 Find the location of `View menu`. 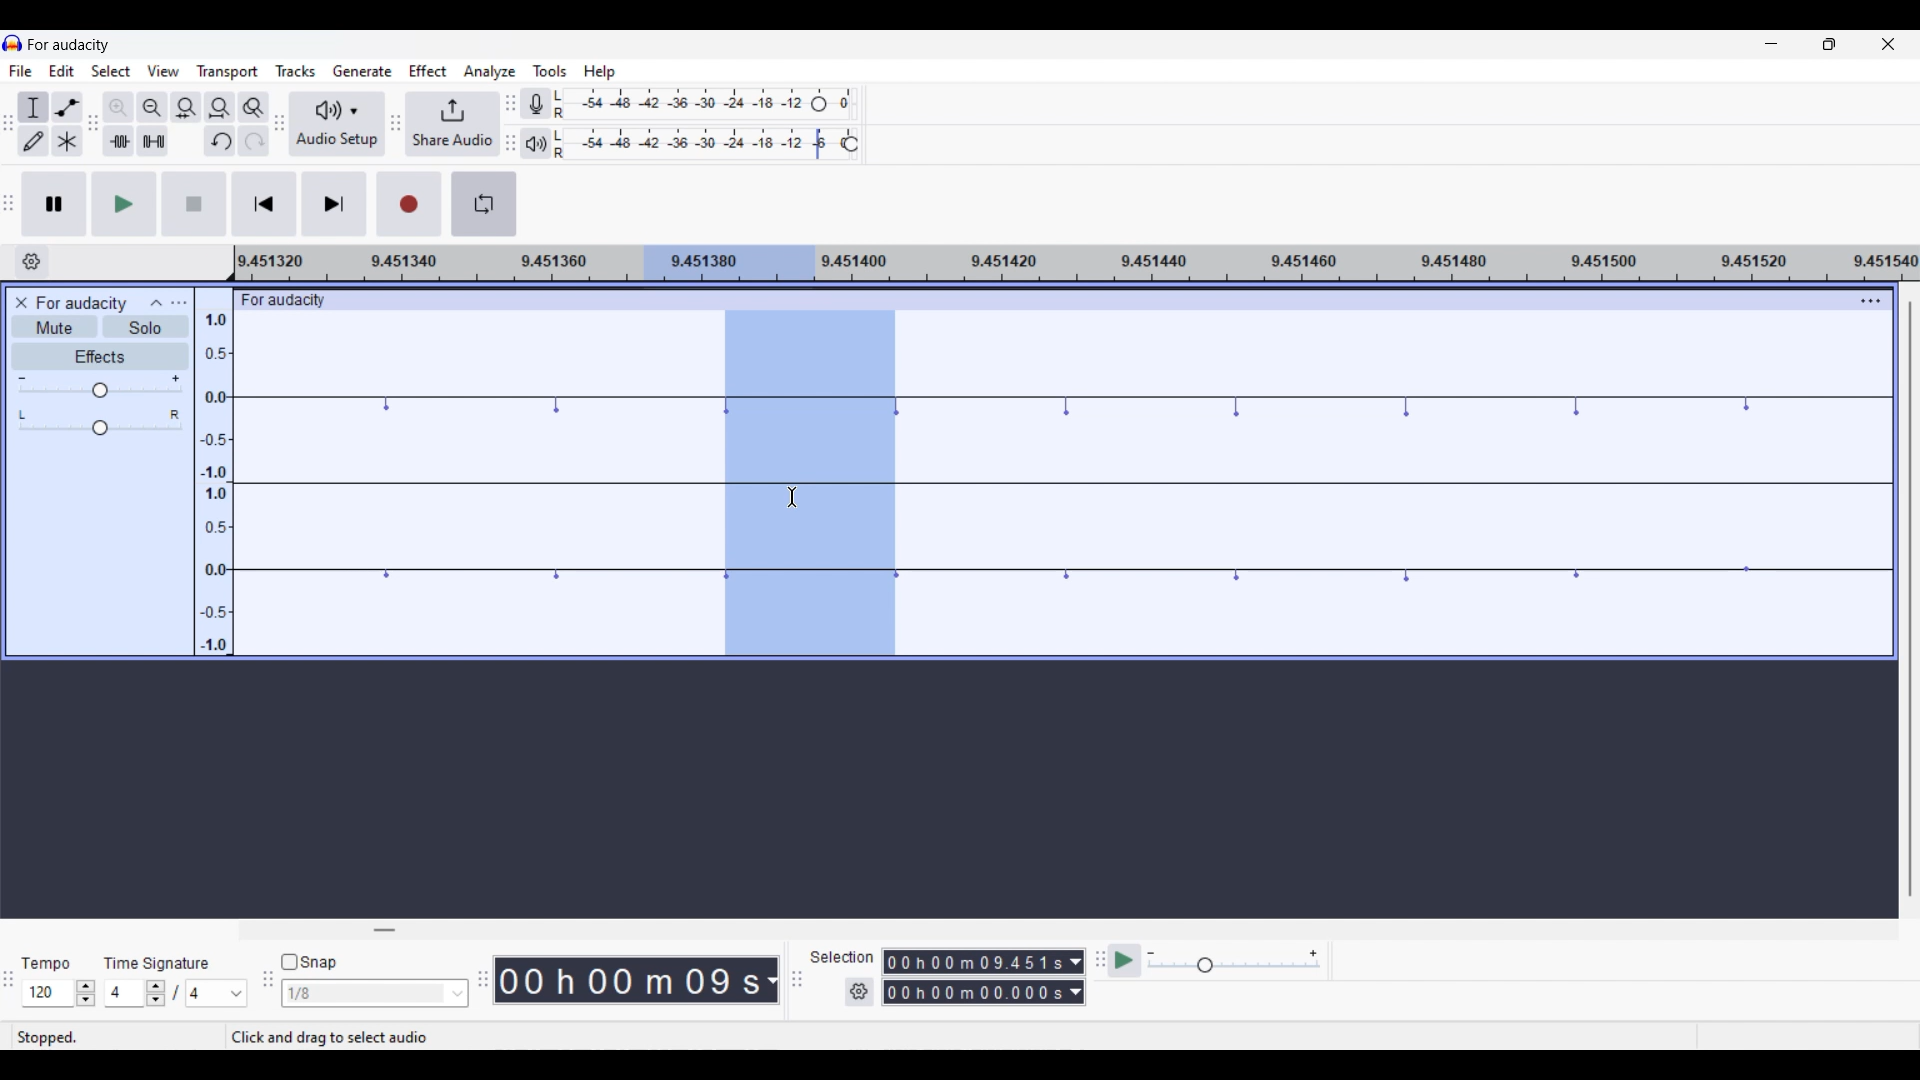

View menu is located at coordinates (163, 70).